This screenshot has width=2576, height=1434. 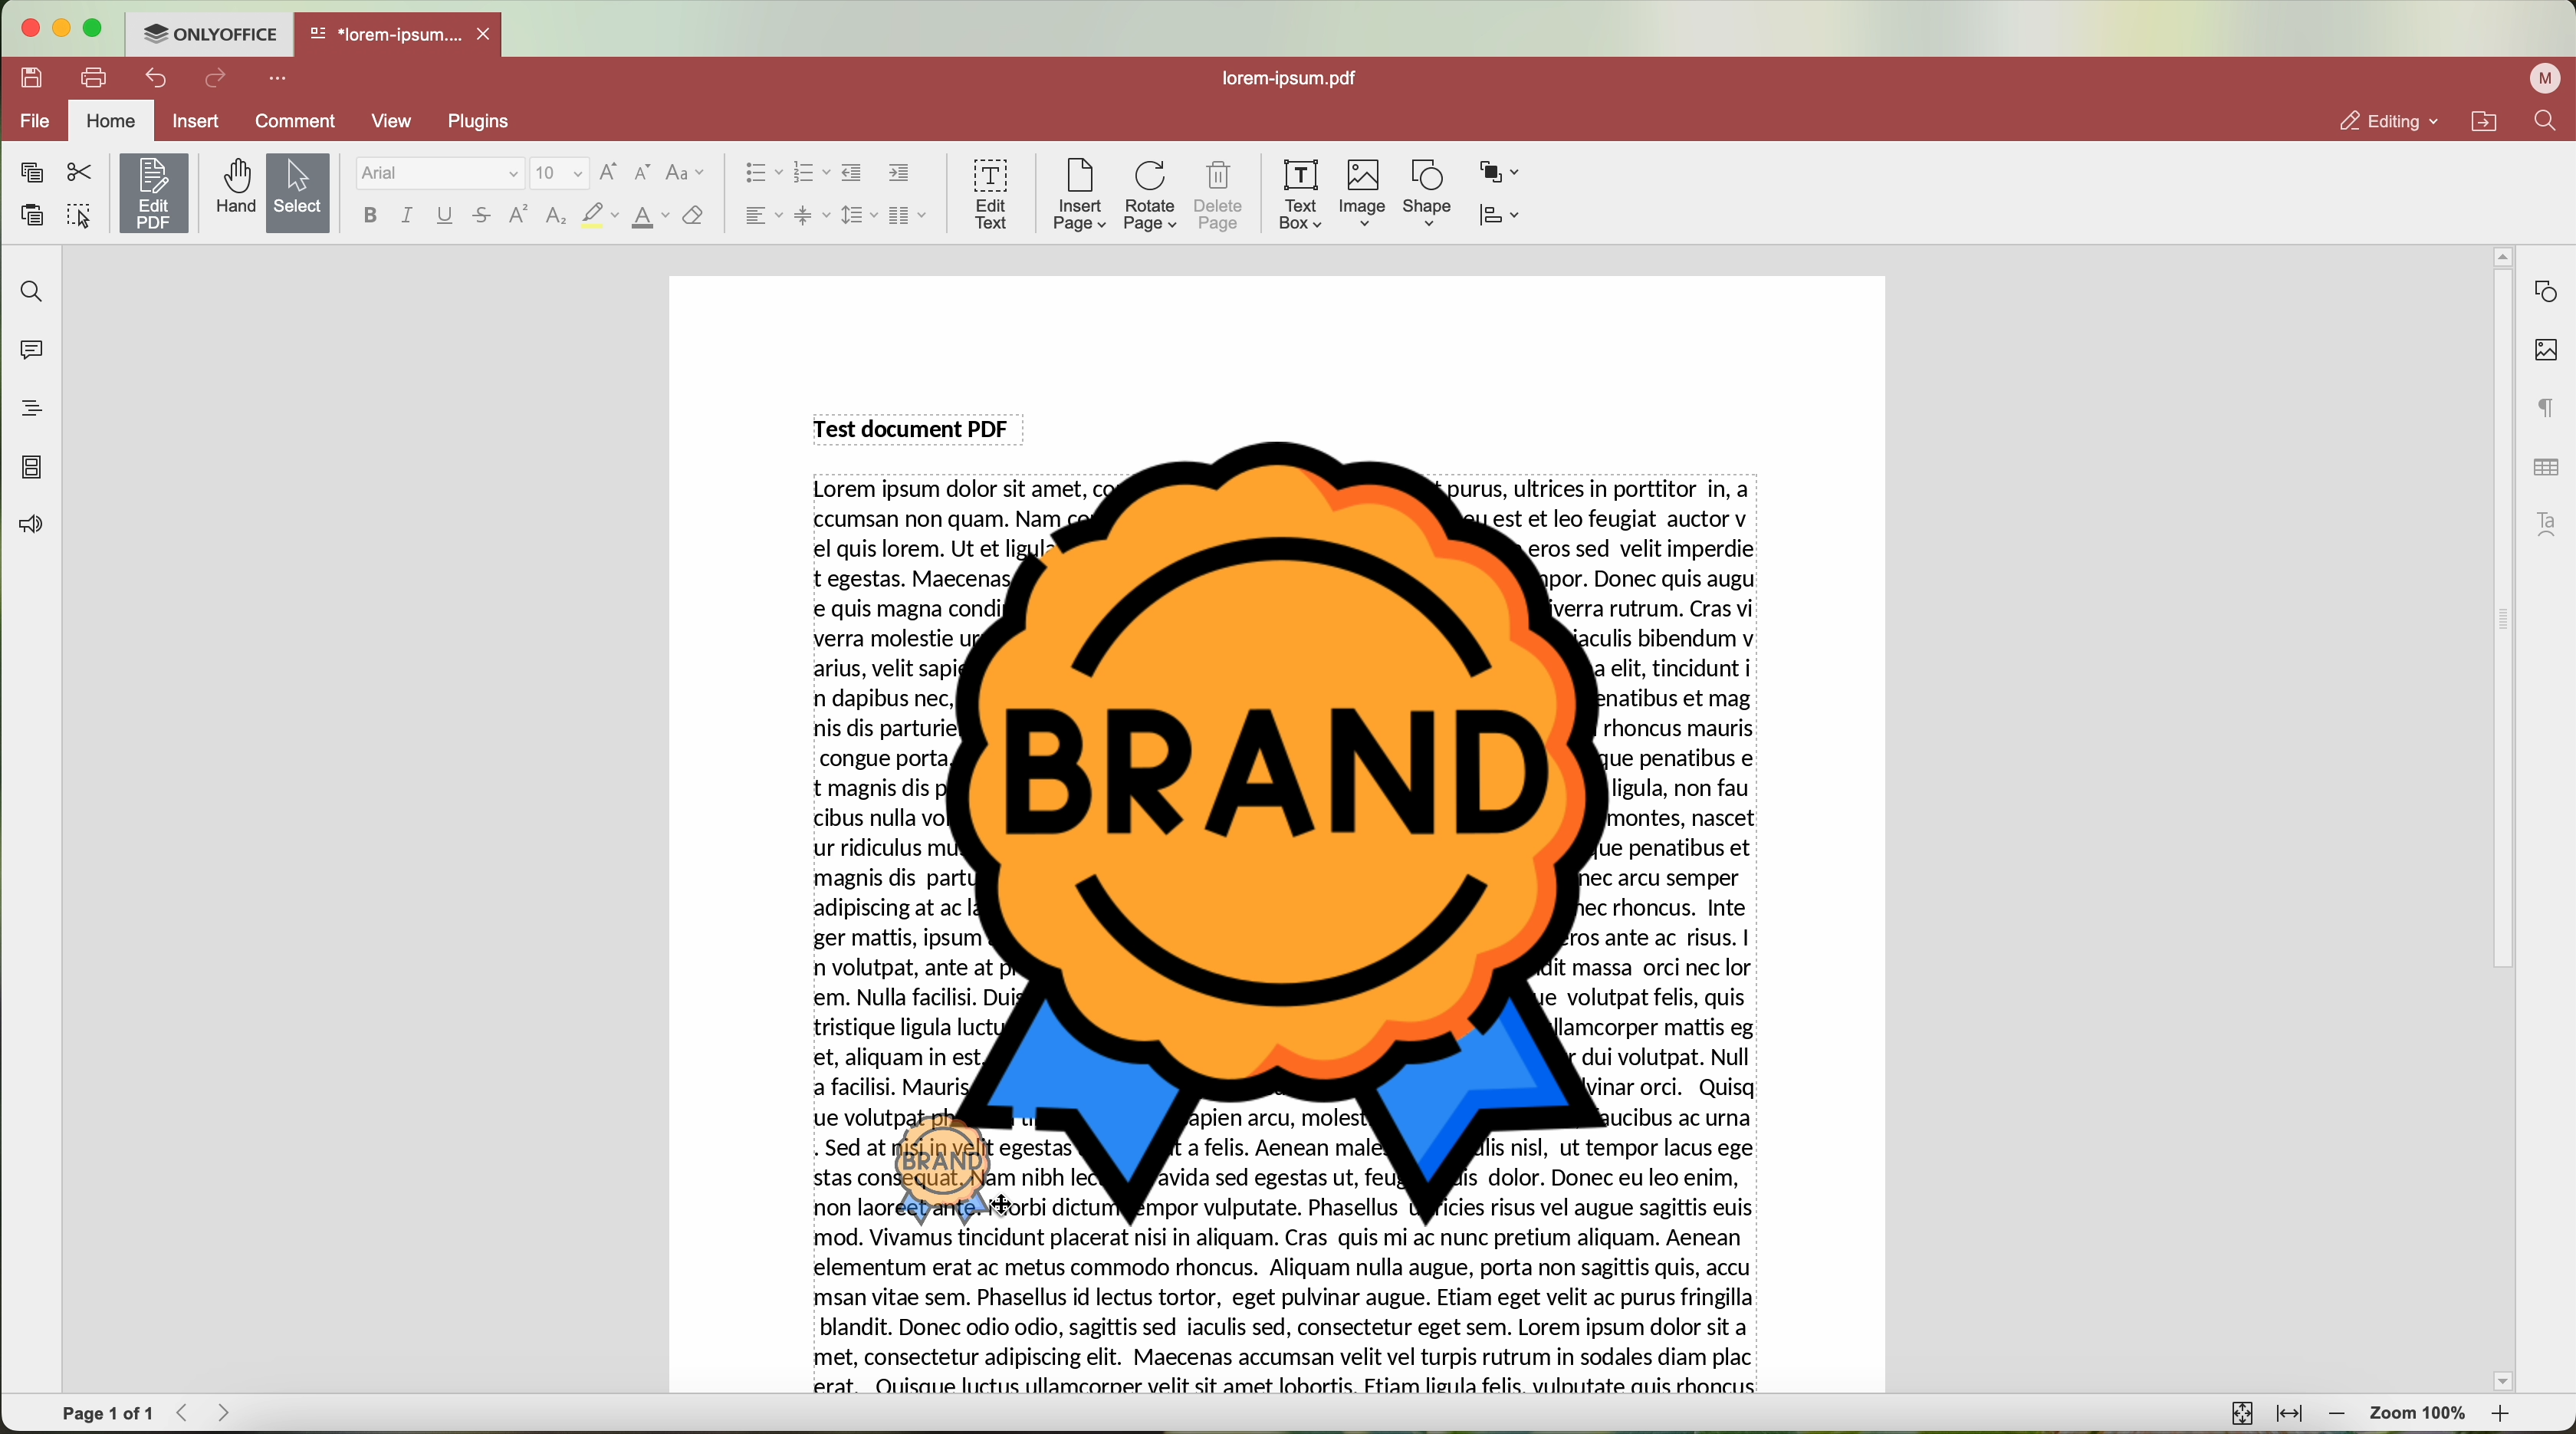 What do you see at coordinates (31, 173) in the screenshot?
I see `copy` at bounding box center [31, 173].